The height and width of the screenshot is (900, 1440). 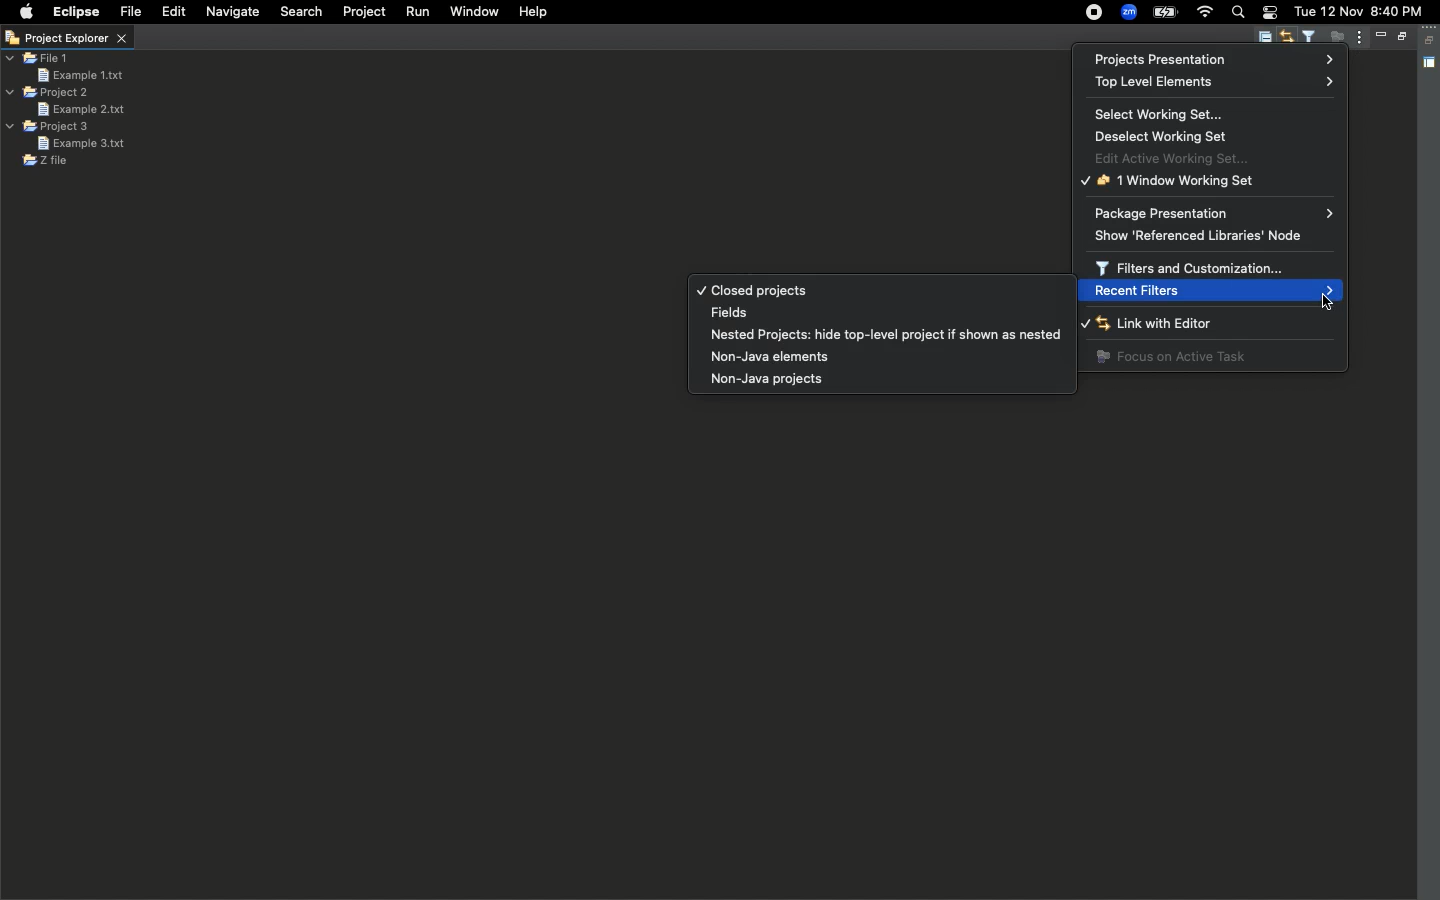 I want to click on tue 12 nov 8:40 pm , so click(x=1361, y=11).